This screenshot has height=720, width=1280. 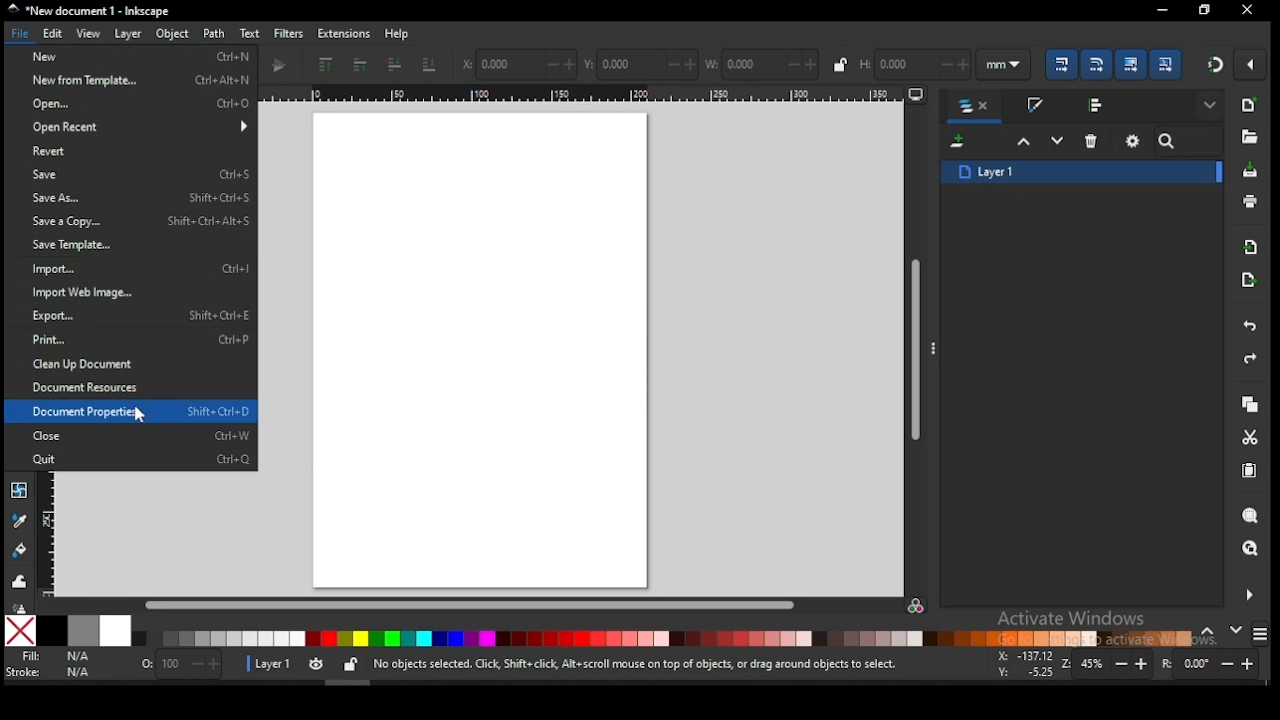 What do you see at coordinates (1098, 104) in the screenshot?
I see `align and distribute` at bounding box center [1098, 104].